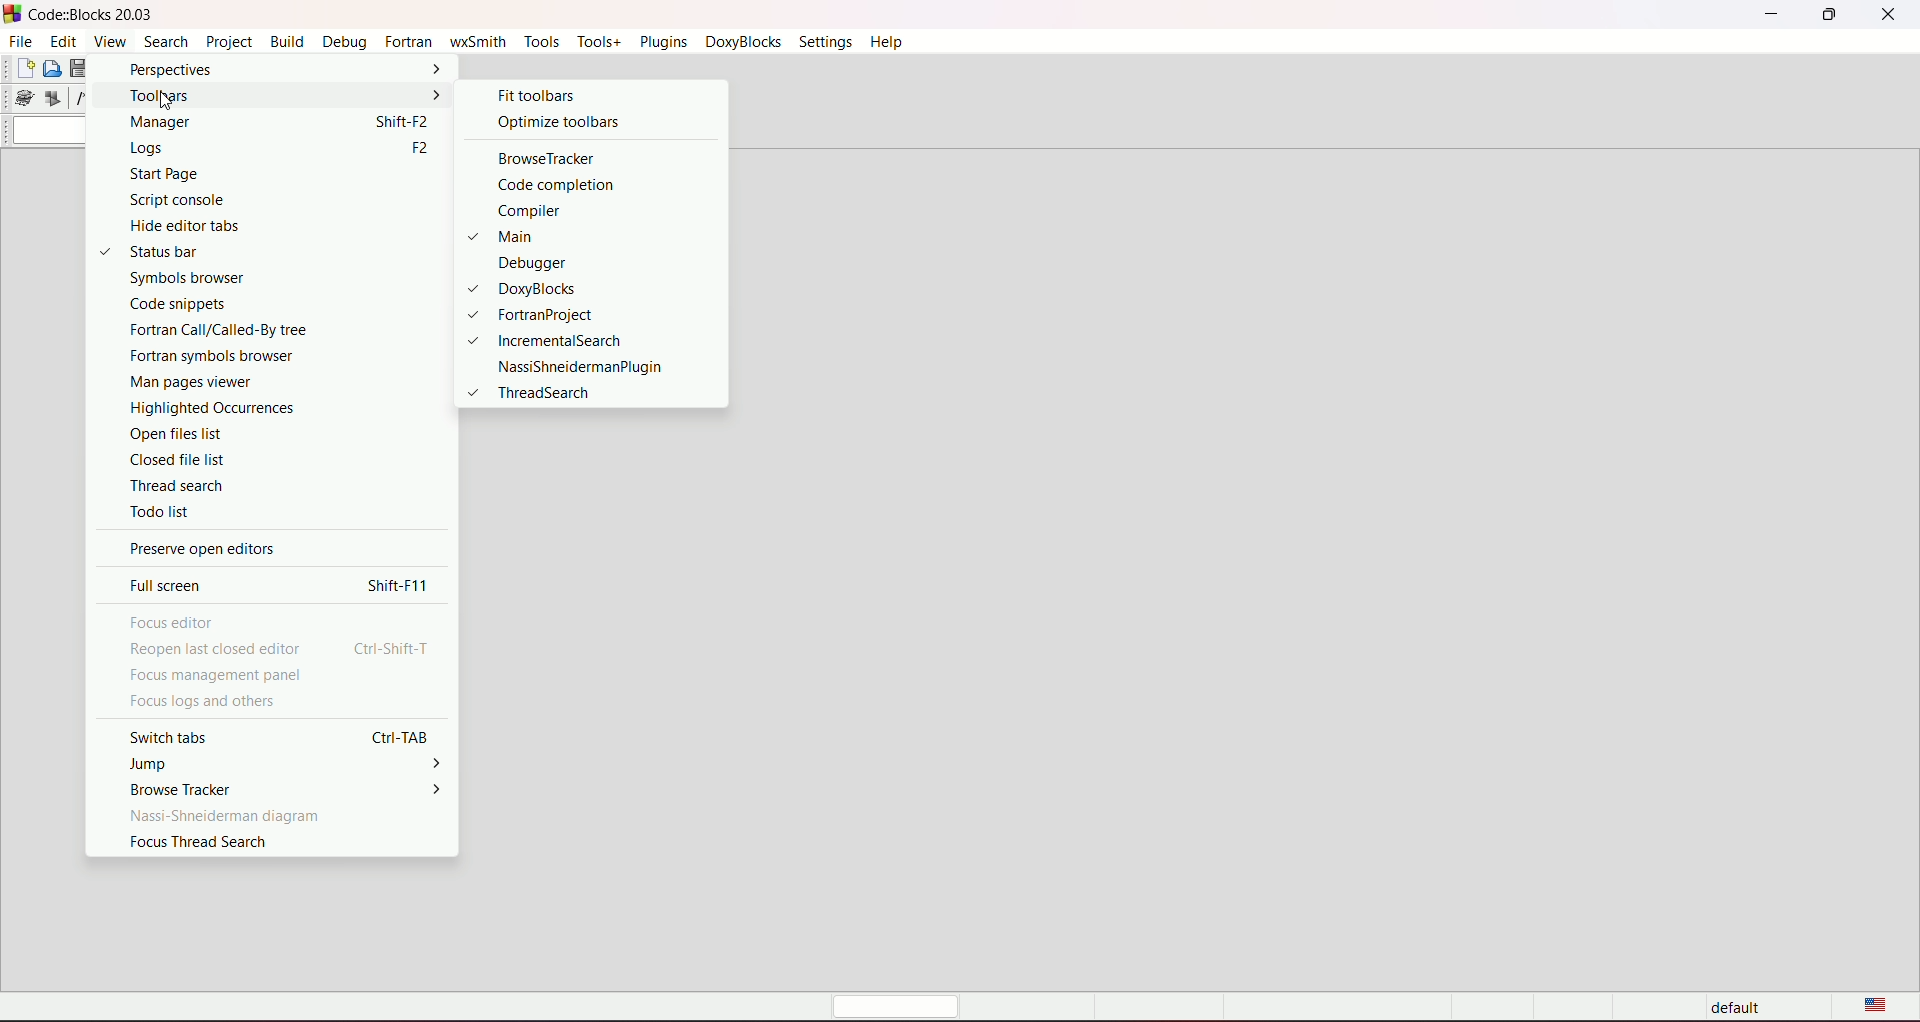 The image size is (1920, 1022). What do you see at coordinates (201, 702) in the screenshot?
I see `focus logs and others` at bounding box center [201, 702].